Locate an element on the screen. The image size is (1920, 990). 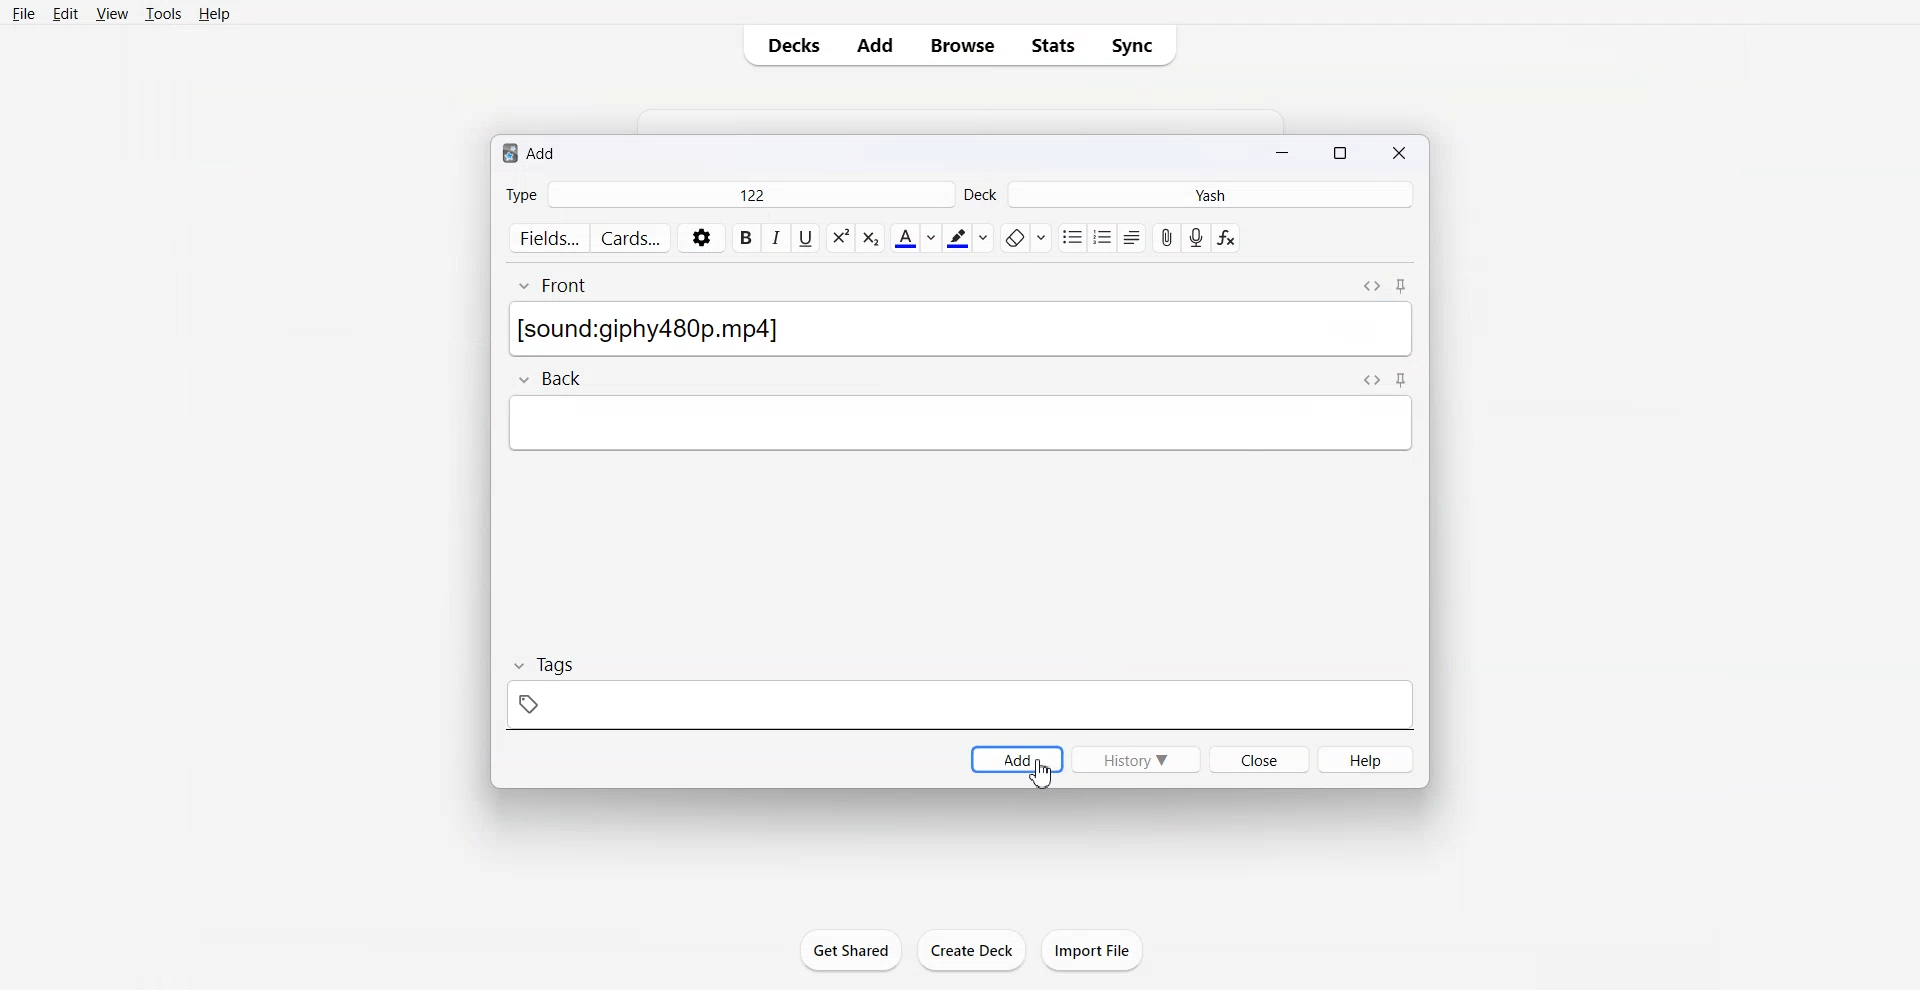
Italic is located at coordinates (777, 238).